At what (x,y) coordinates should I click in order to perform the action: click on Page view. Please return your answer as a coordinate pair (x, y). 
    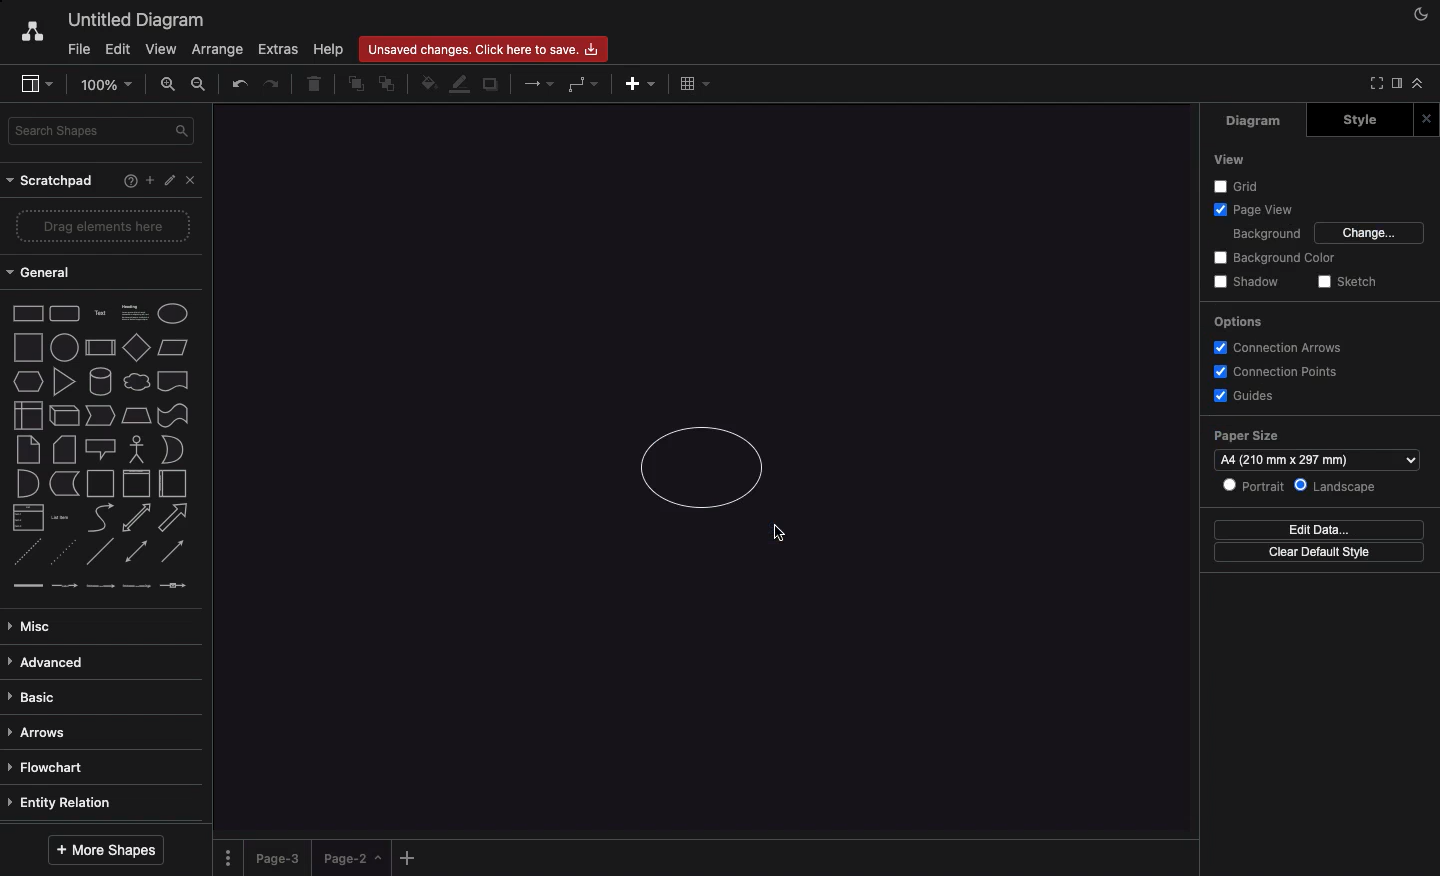
    Looking at the image, I should click on (1255, 209).